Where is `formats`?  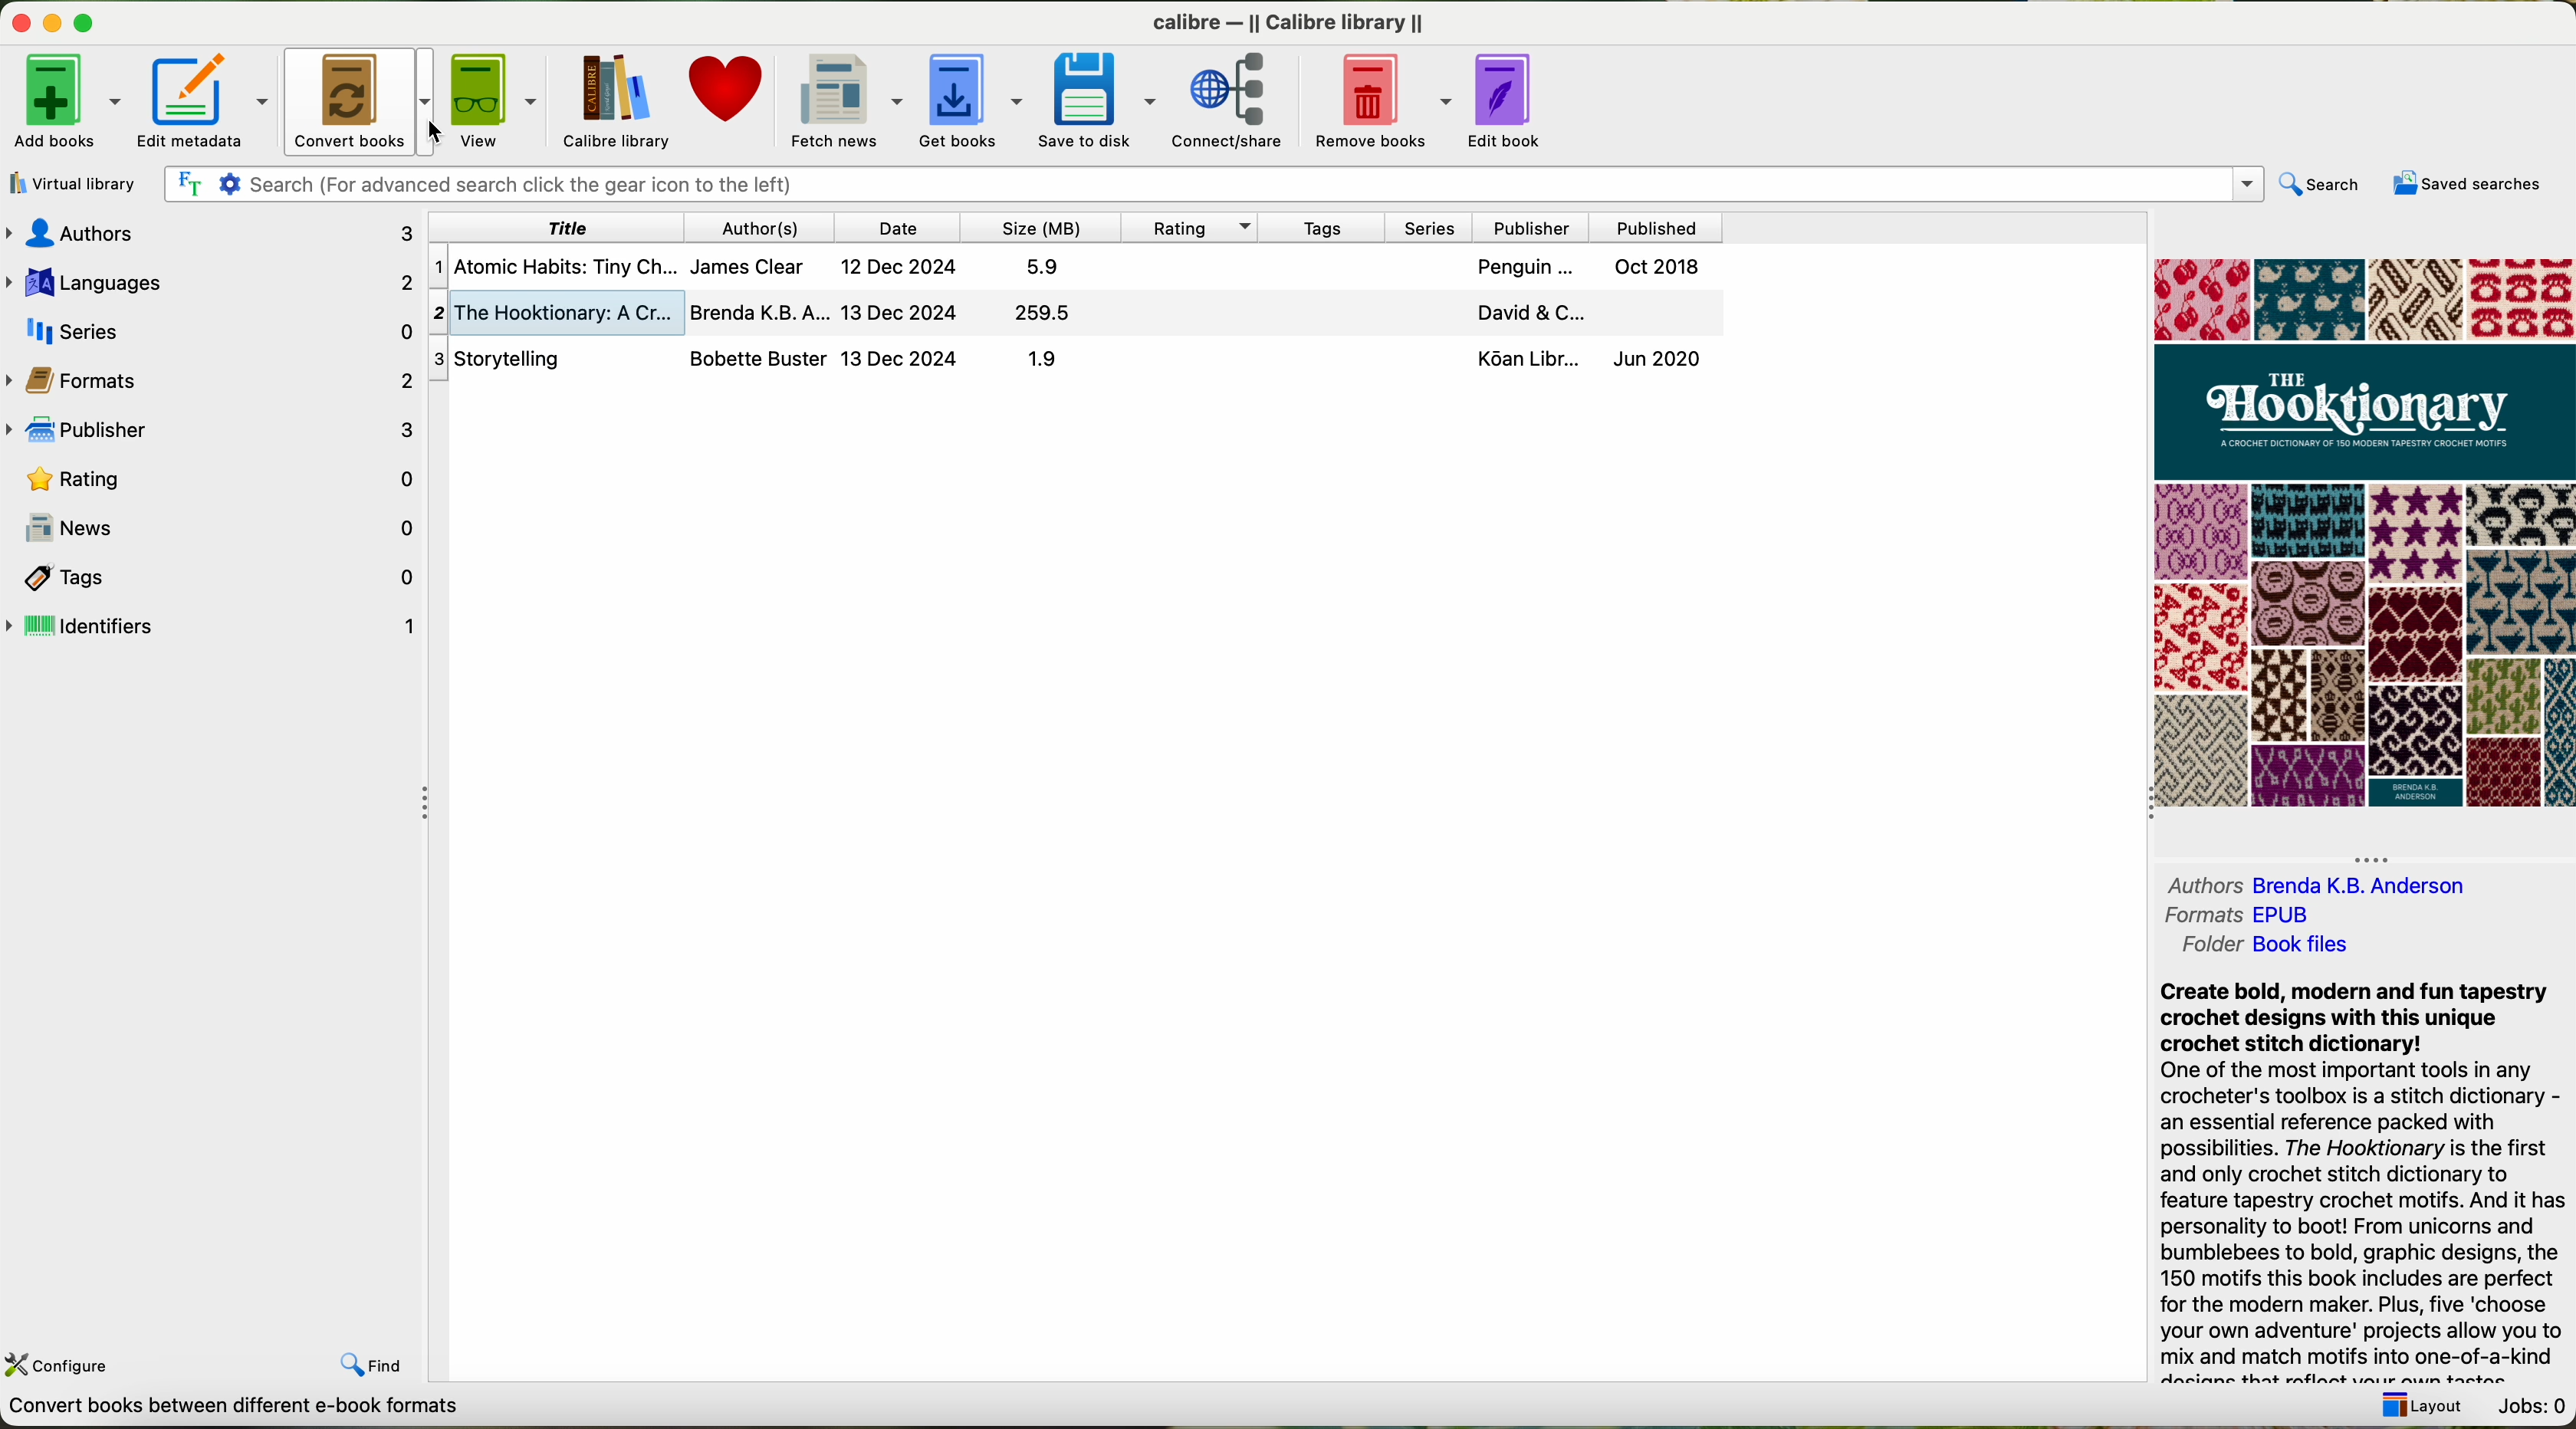
formats is located at coordinates (2199, 916).